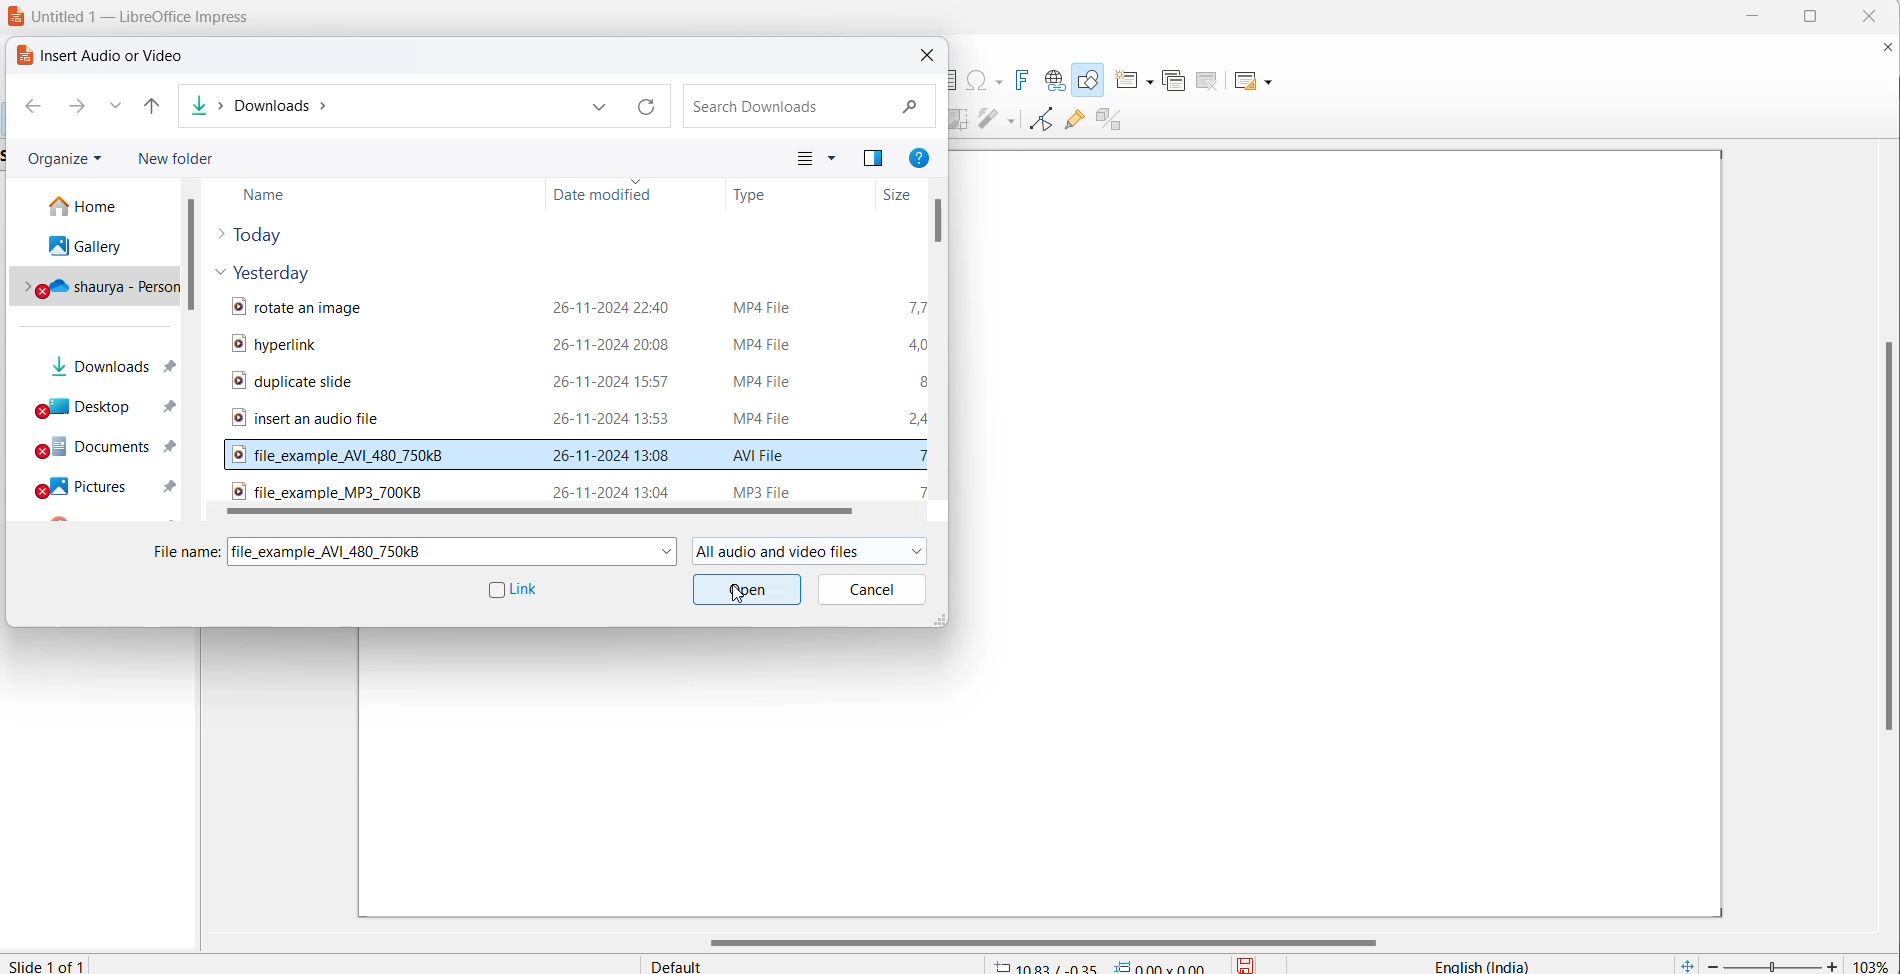 The height and width of the screenshot is (974, 1900). What do you see at coordinates (1884, 51) in the screenshot?
I see `close document` at bounding box center [1884, 51].